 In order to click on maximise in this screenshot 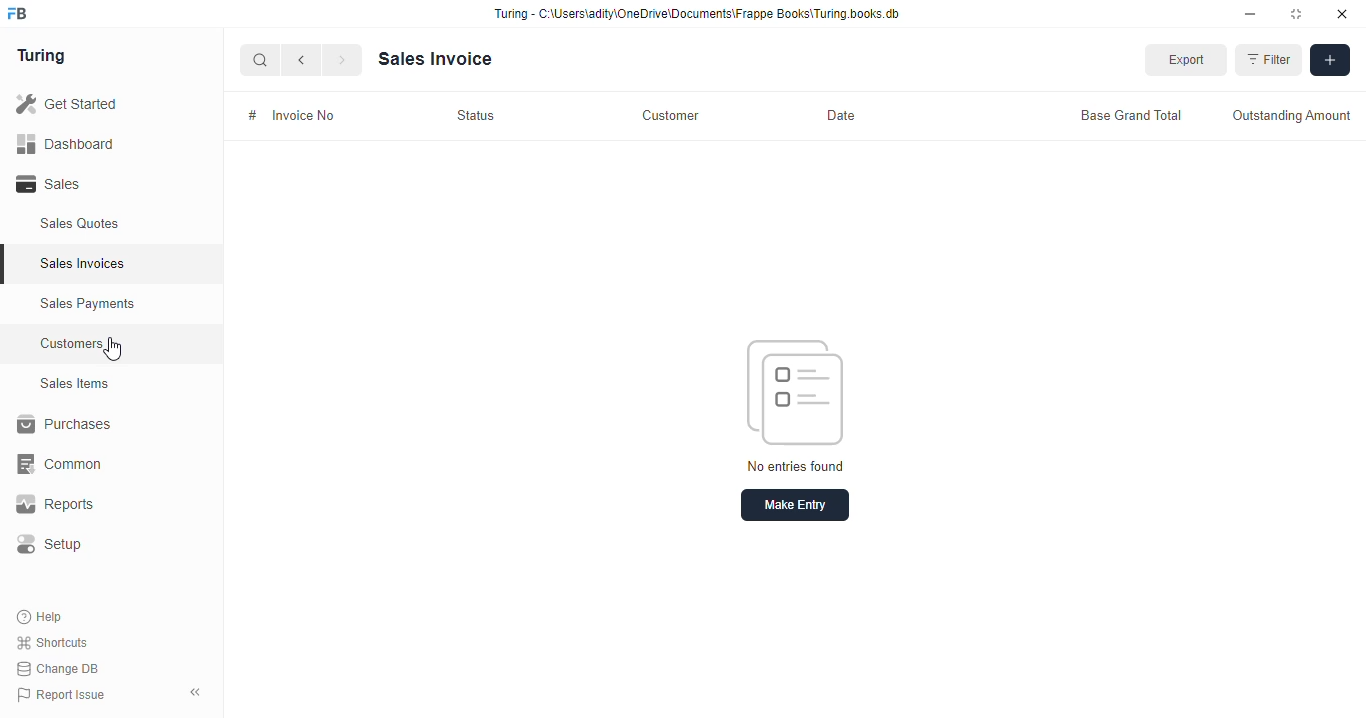, I will do `click(1300, 14)`.